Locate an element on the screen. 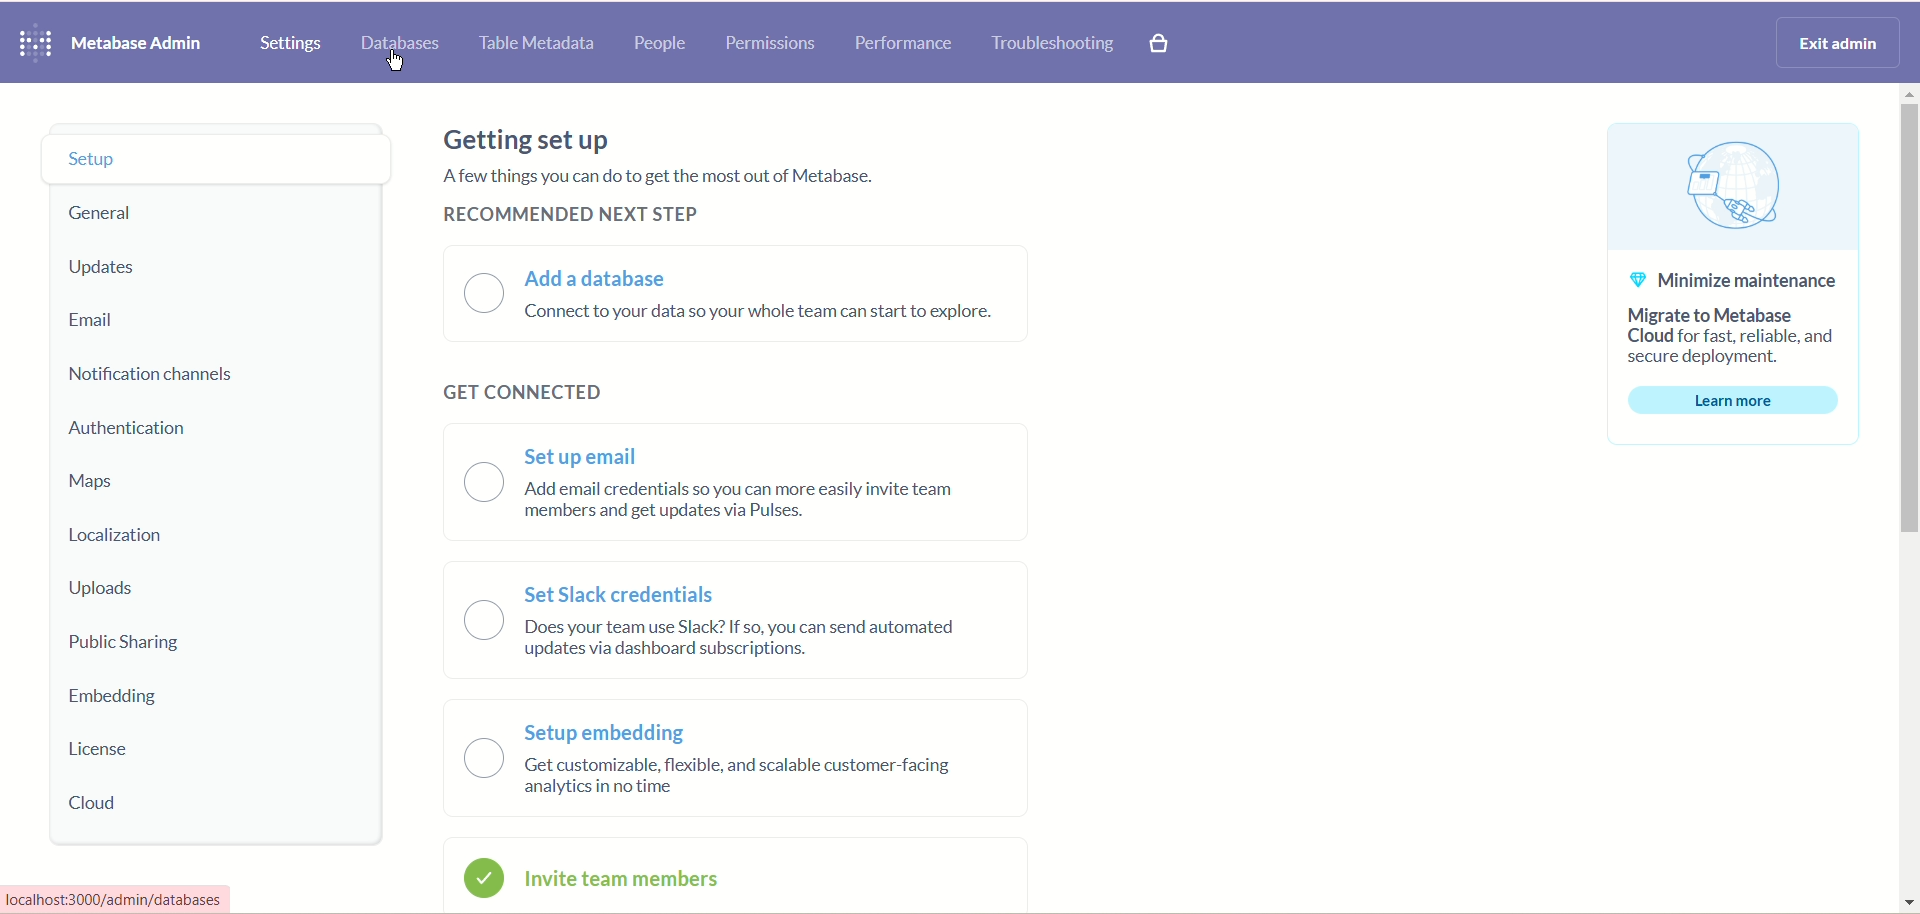 The image size is (1920, 914). performance is located at coordinates (903, 44).